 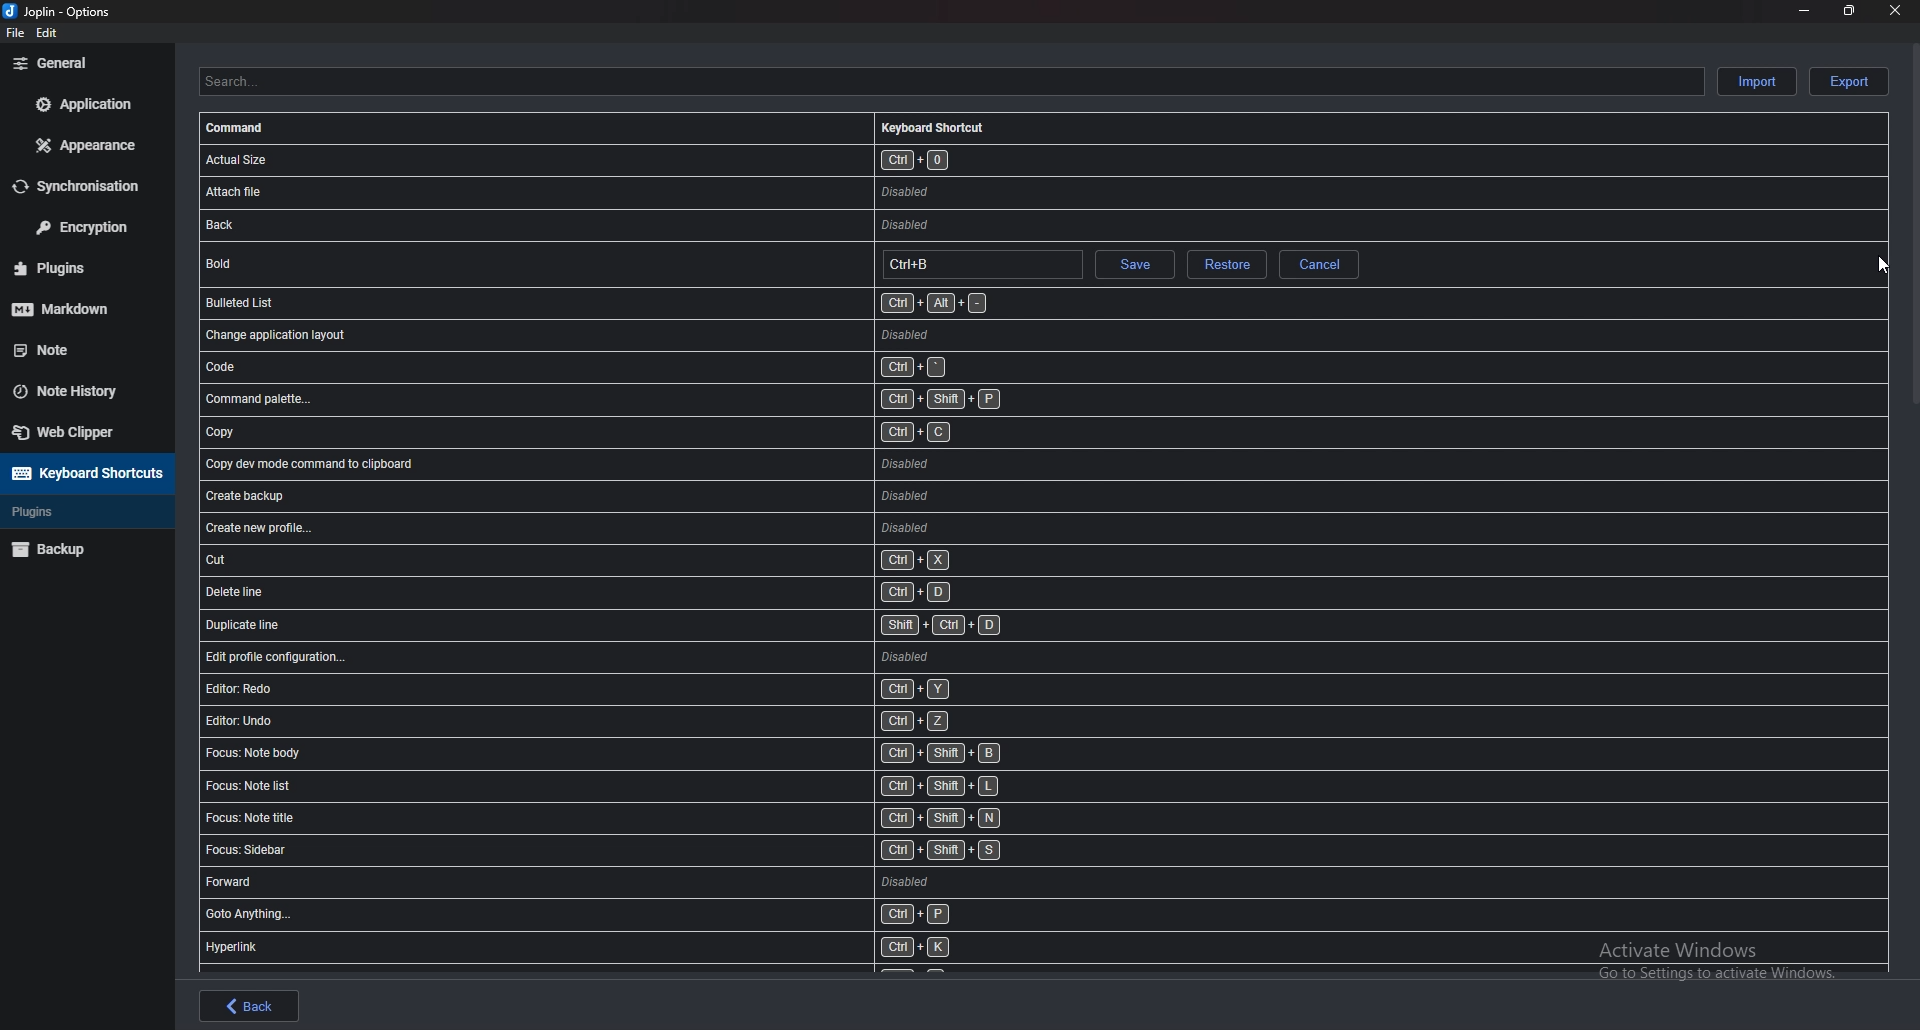 I want to click on edit, so click(x=44, y=32).